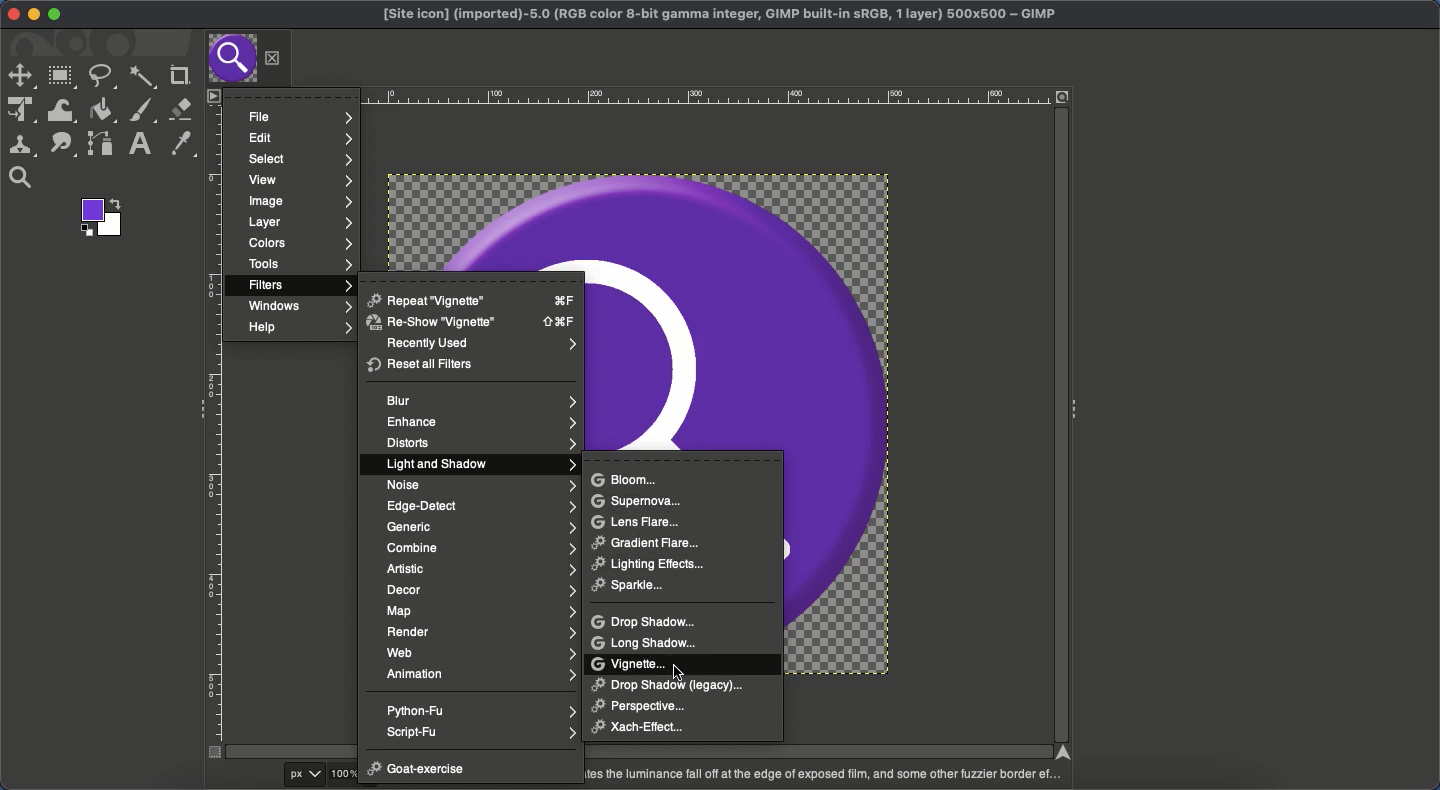 The height and width of the screenshot is (790, 1440). I want to click on Lightning effects, so click(656, 565).